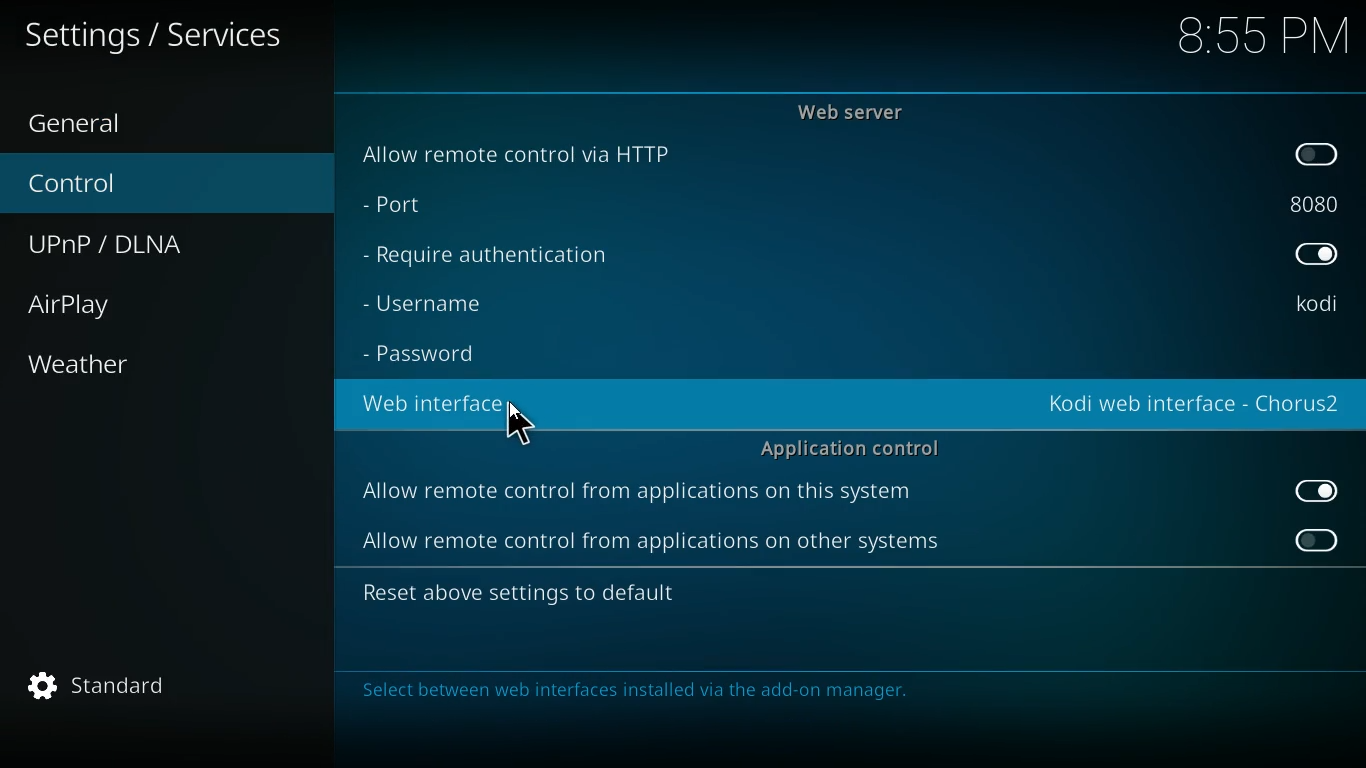  I want to click on on, so click(1323, 491).